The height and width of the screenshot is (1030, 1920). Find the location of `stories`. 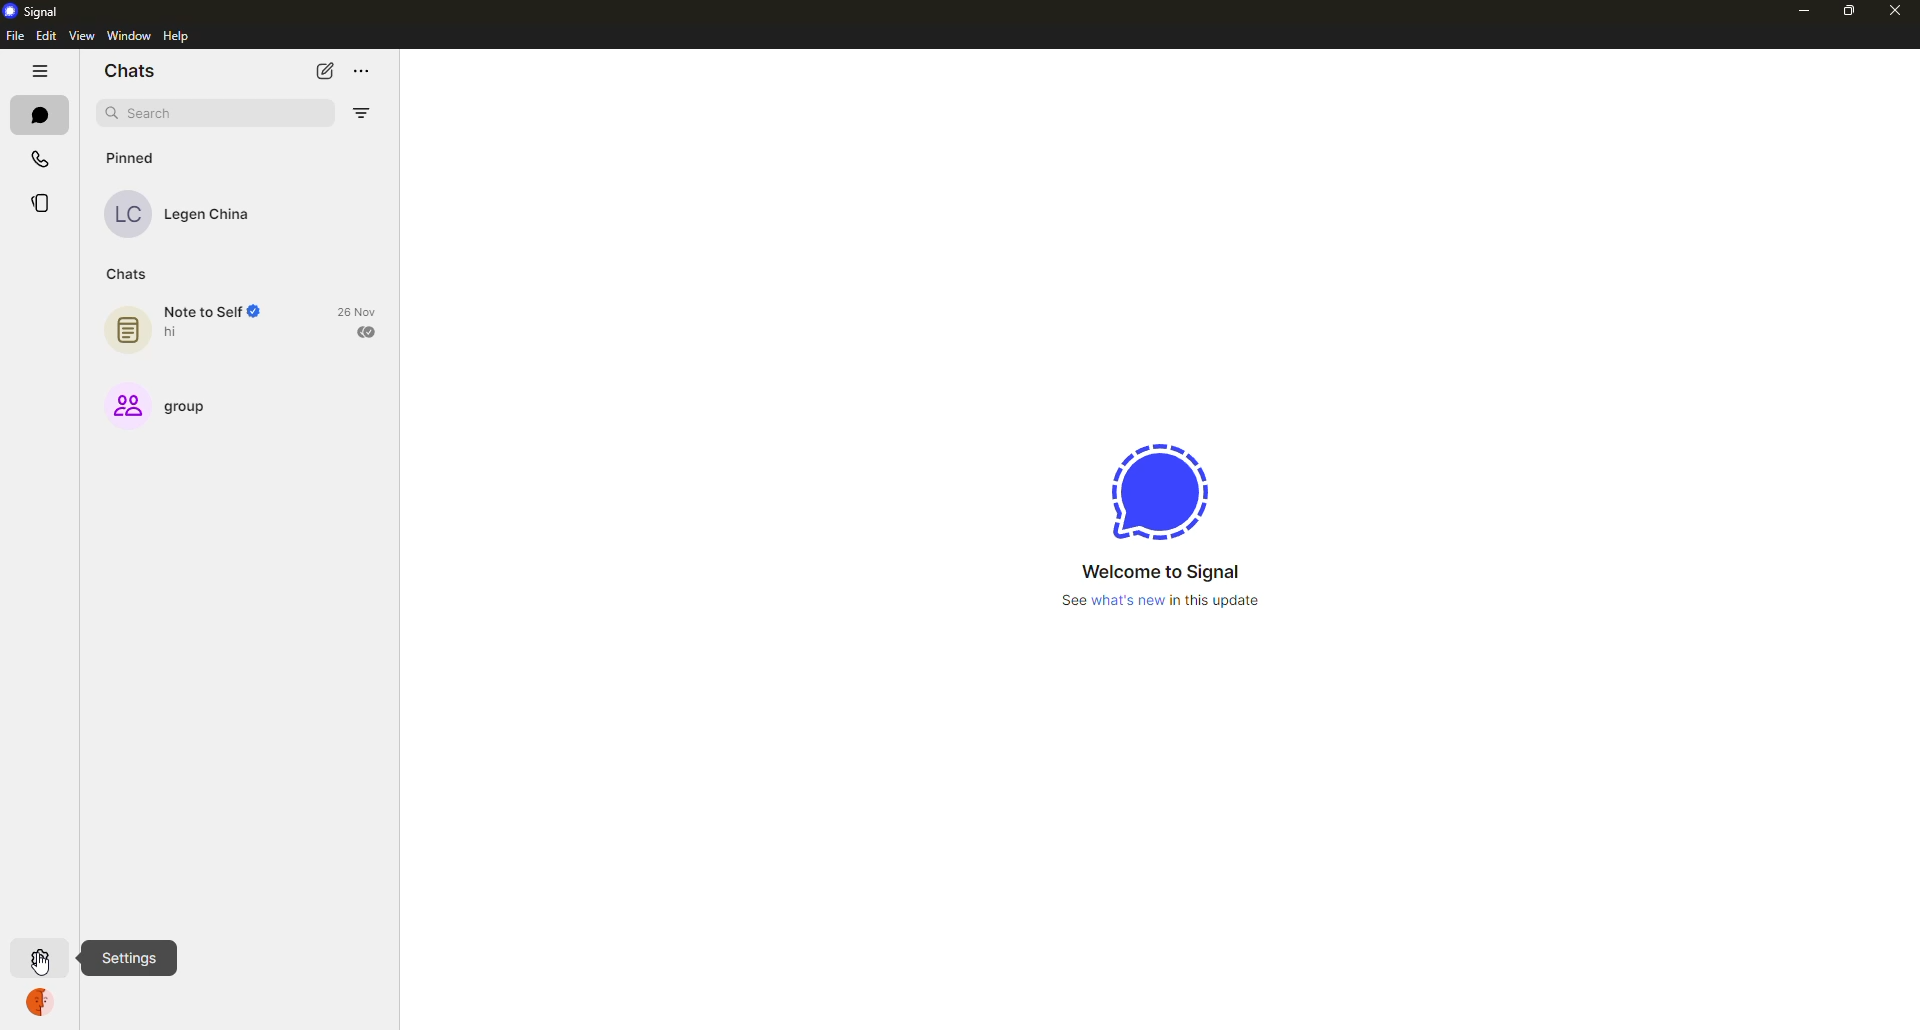

stories is located at coordinates (46, 203).